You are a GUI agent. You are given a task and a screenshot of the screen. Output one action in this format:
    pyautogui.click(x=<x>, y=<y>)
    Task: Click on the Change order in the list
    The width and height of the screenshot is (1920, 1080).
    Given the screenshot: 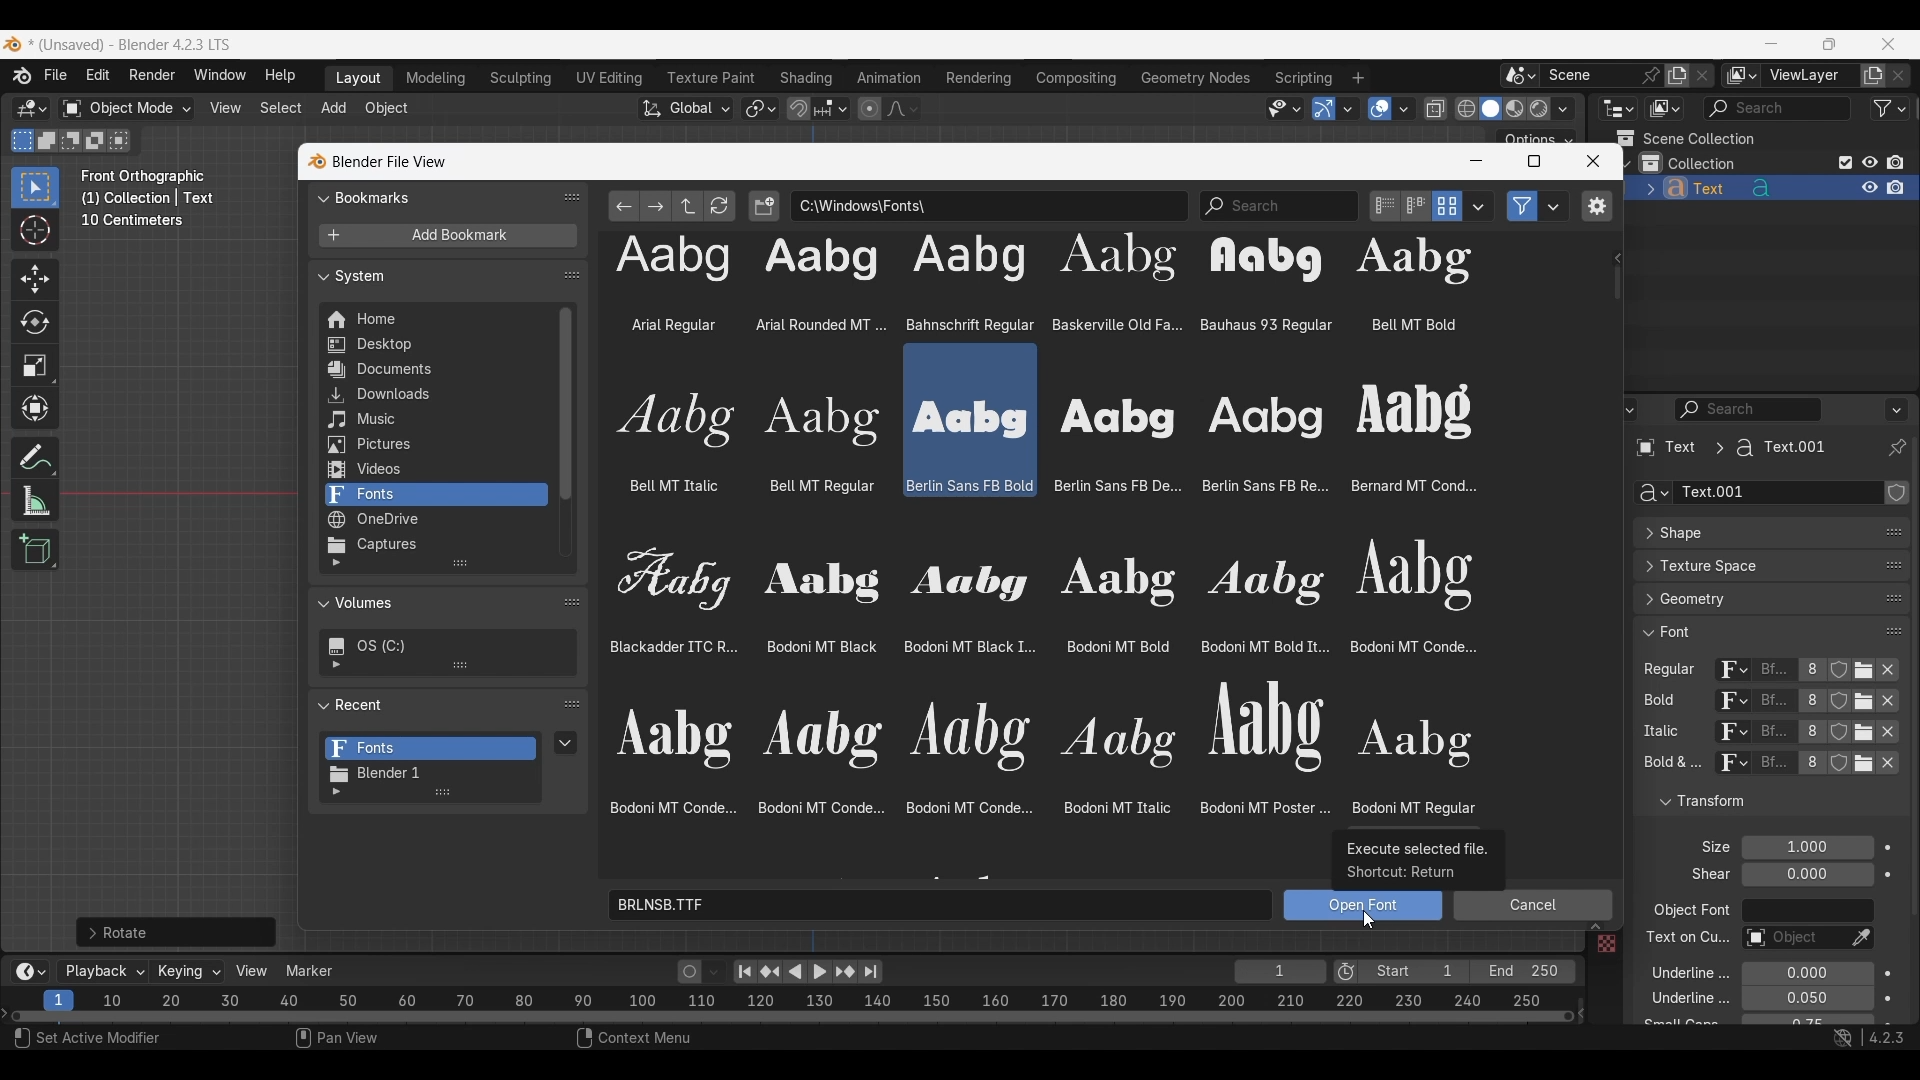 What is the action you would take?
    pyautogui.click(x=1894, y=825)
    